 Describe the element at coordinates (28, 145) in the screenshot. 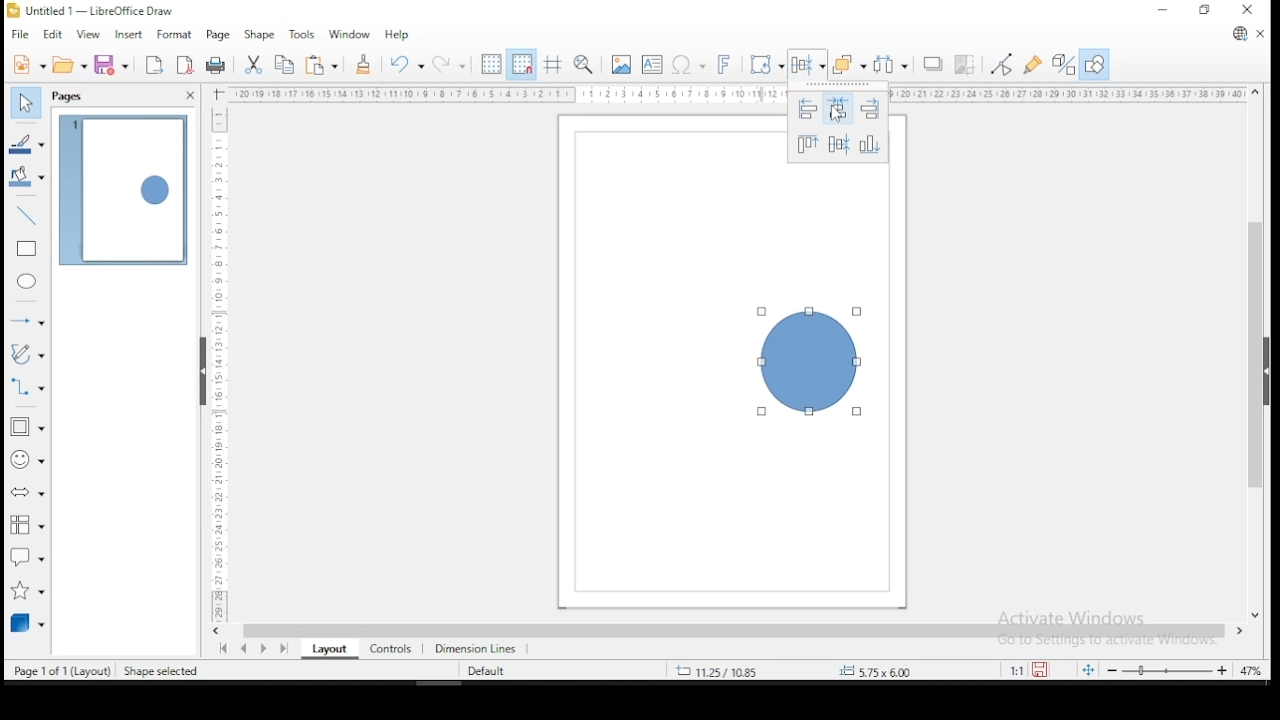

I see `line color` at that location.